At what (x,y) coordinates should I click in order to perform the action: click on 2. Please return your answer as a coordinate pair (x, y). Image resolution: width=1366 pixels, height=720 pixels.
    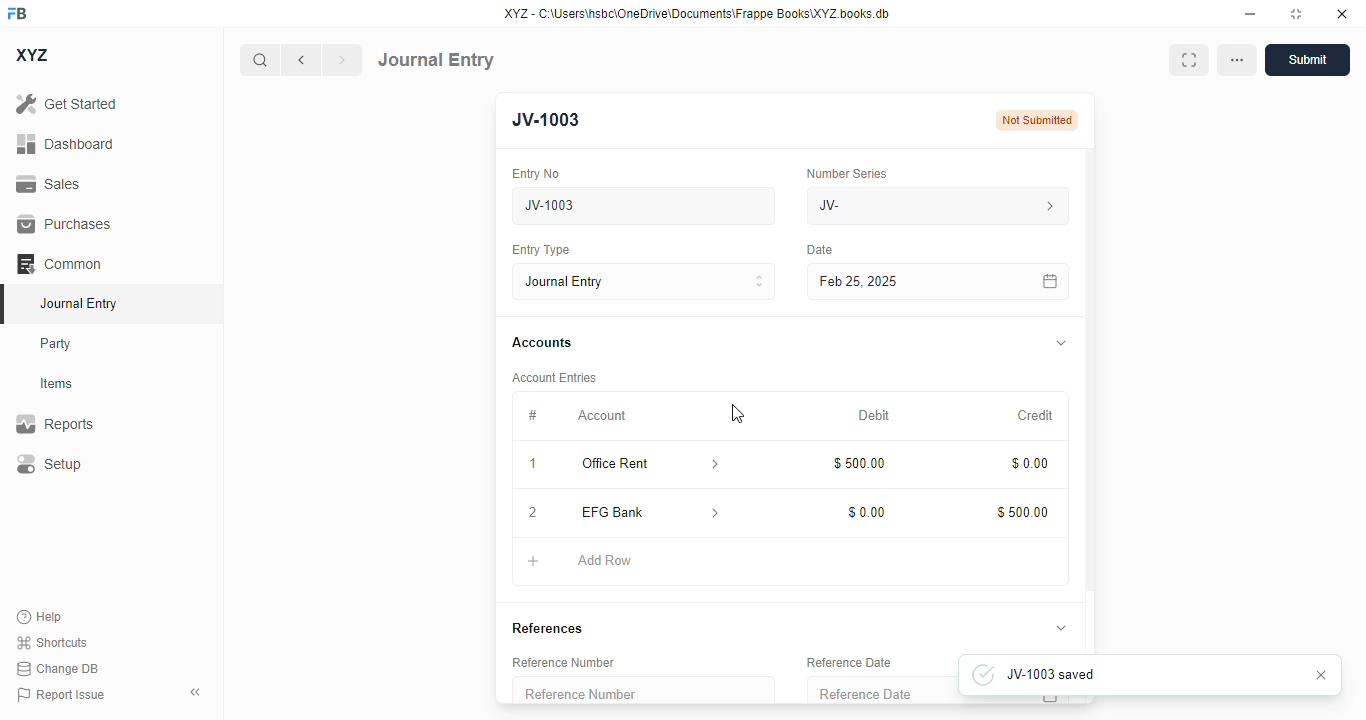
    Looking at the image, I should click on (533, 514).